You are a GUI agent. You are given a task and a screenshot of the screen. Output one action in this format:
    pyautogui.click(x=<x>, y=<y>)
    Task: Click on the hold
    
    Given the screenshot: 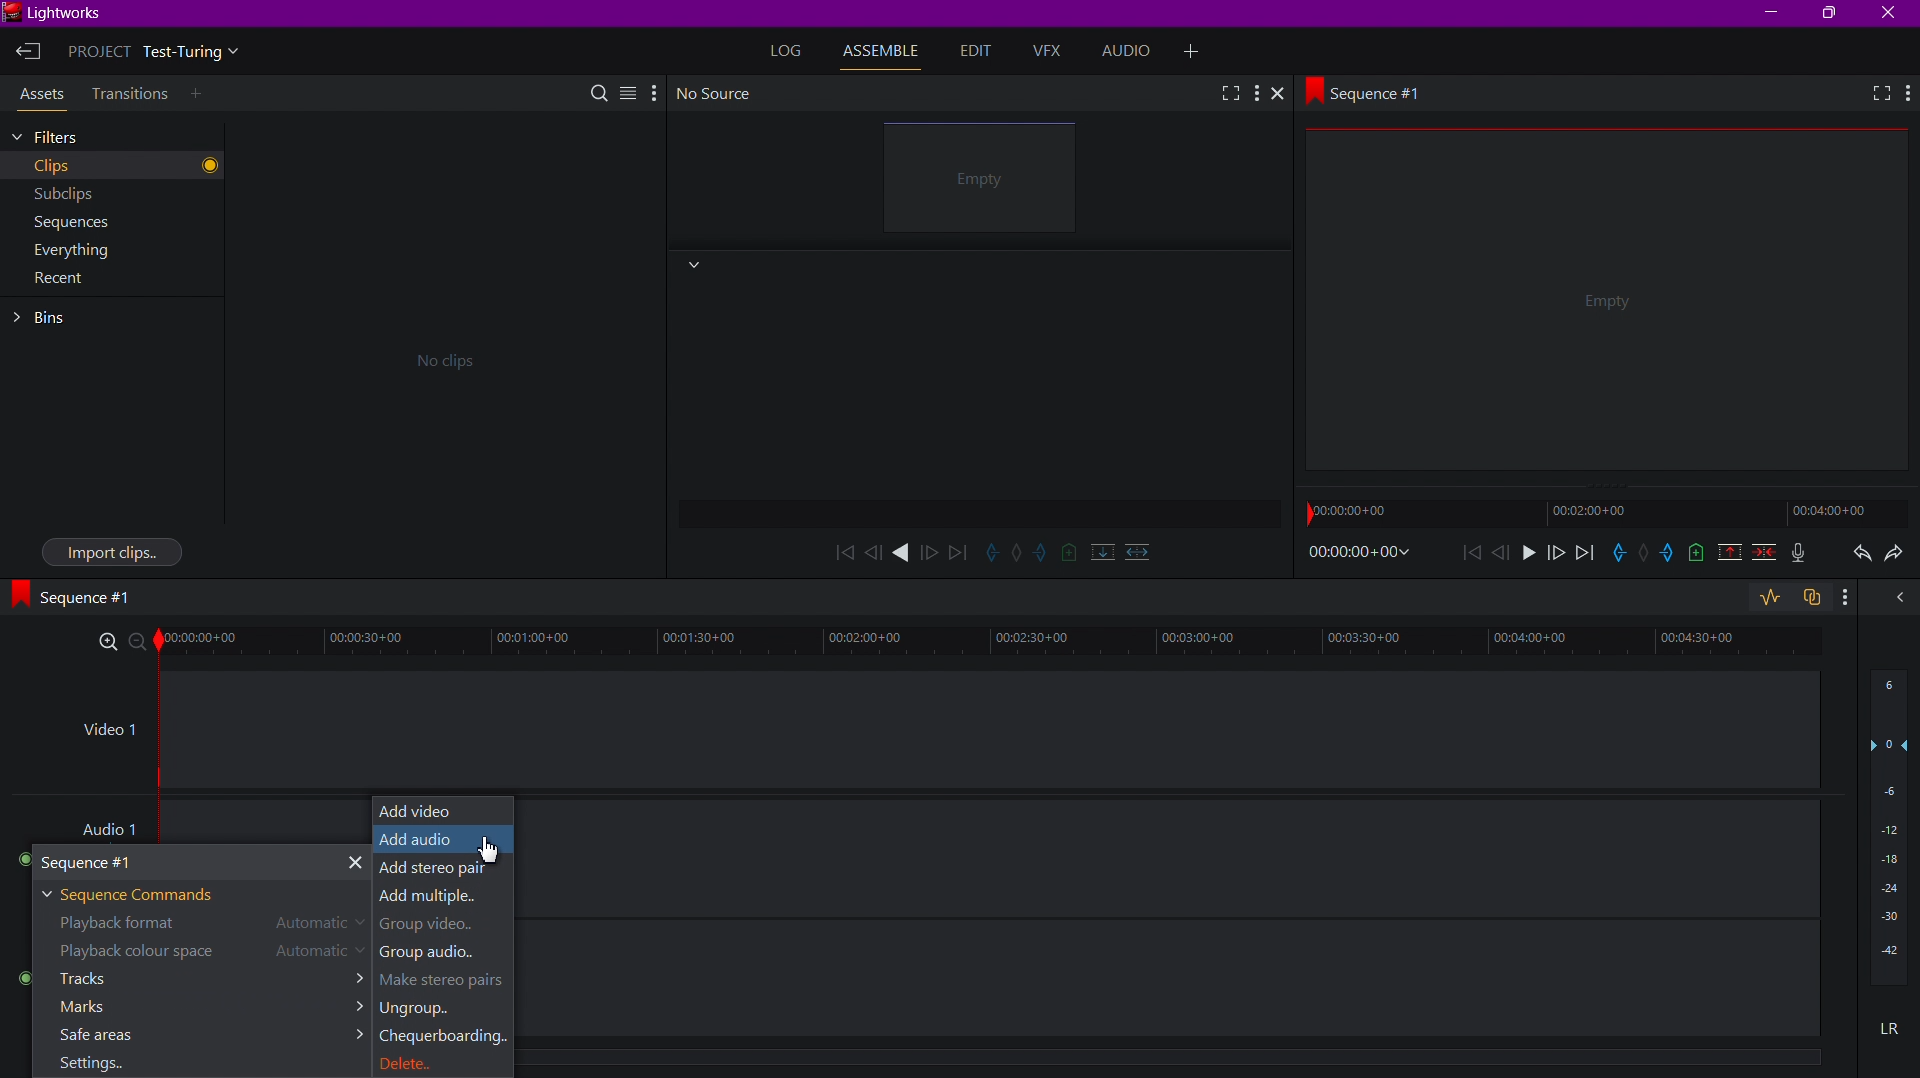 What is the action you would take?
    pyautogui.click(x=1644, y=554)
    